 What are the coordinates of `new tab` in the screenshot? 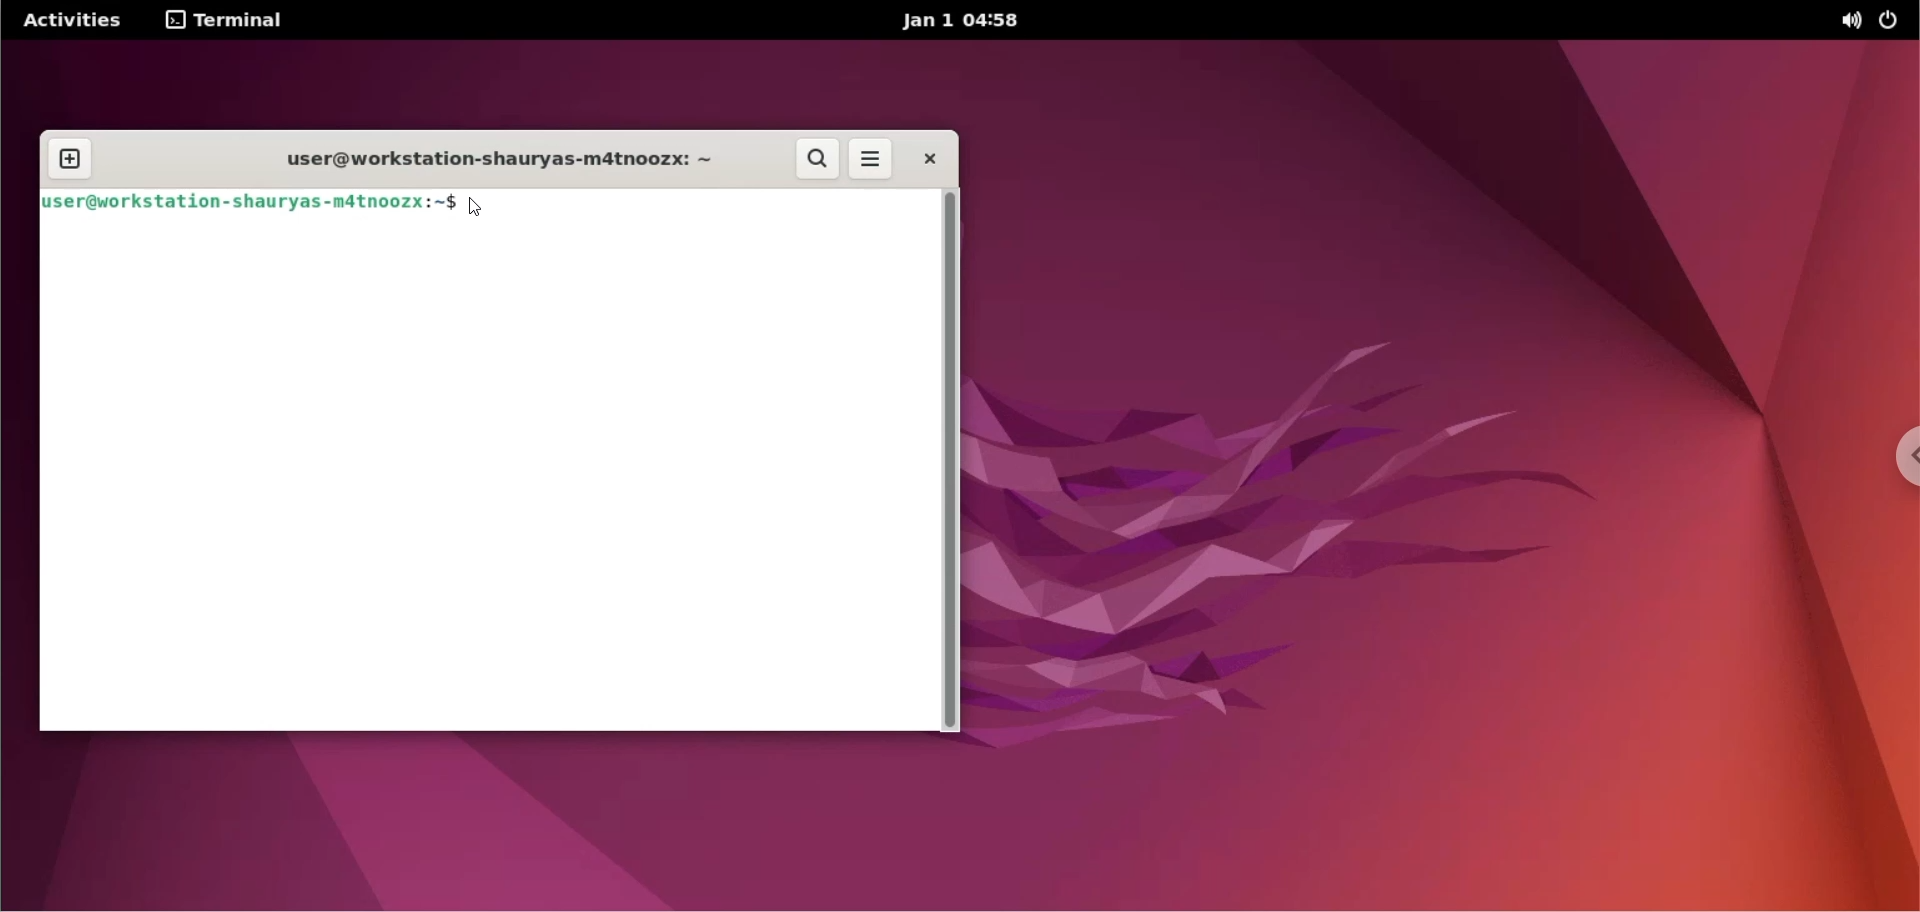 It's located at (73, 159).